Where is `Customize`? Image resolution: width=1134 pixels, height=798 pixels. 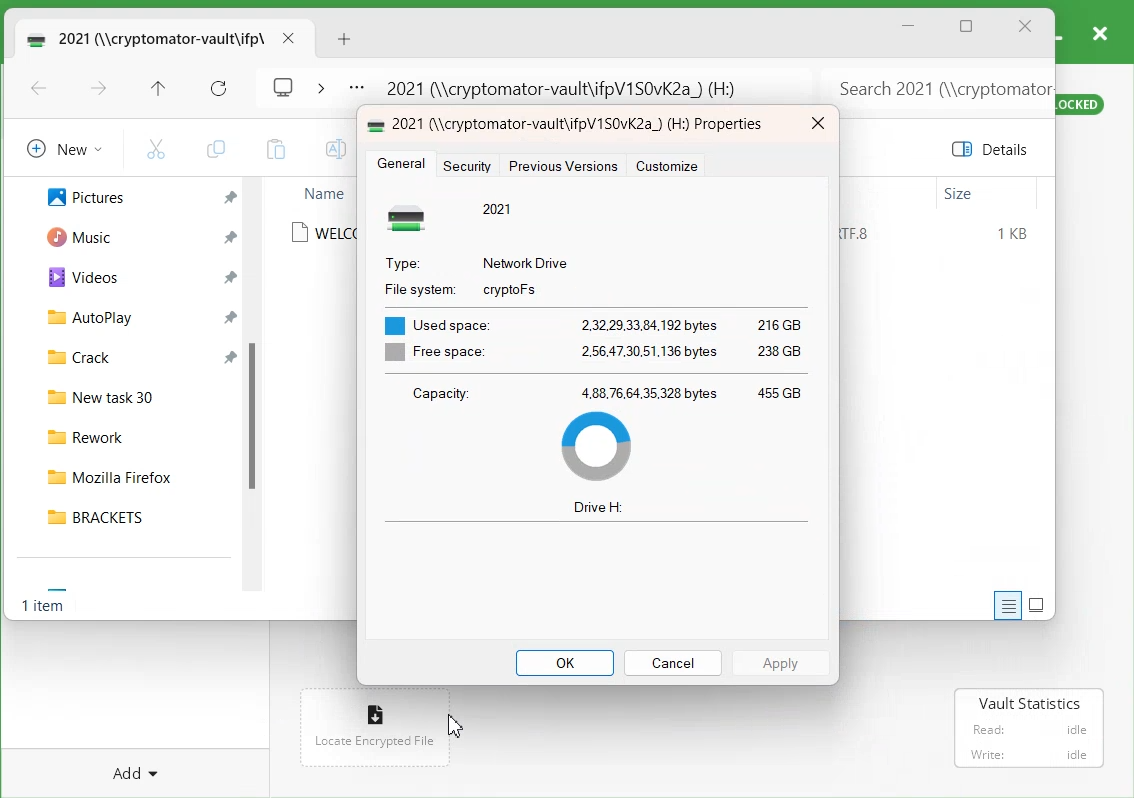
Customize is located at coordinates (667, 166).